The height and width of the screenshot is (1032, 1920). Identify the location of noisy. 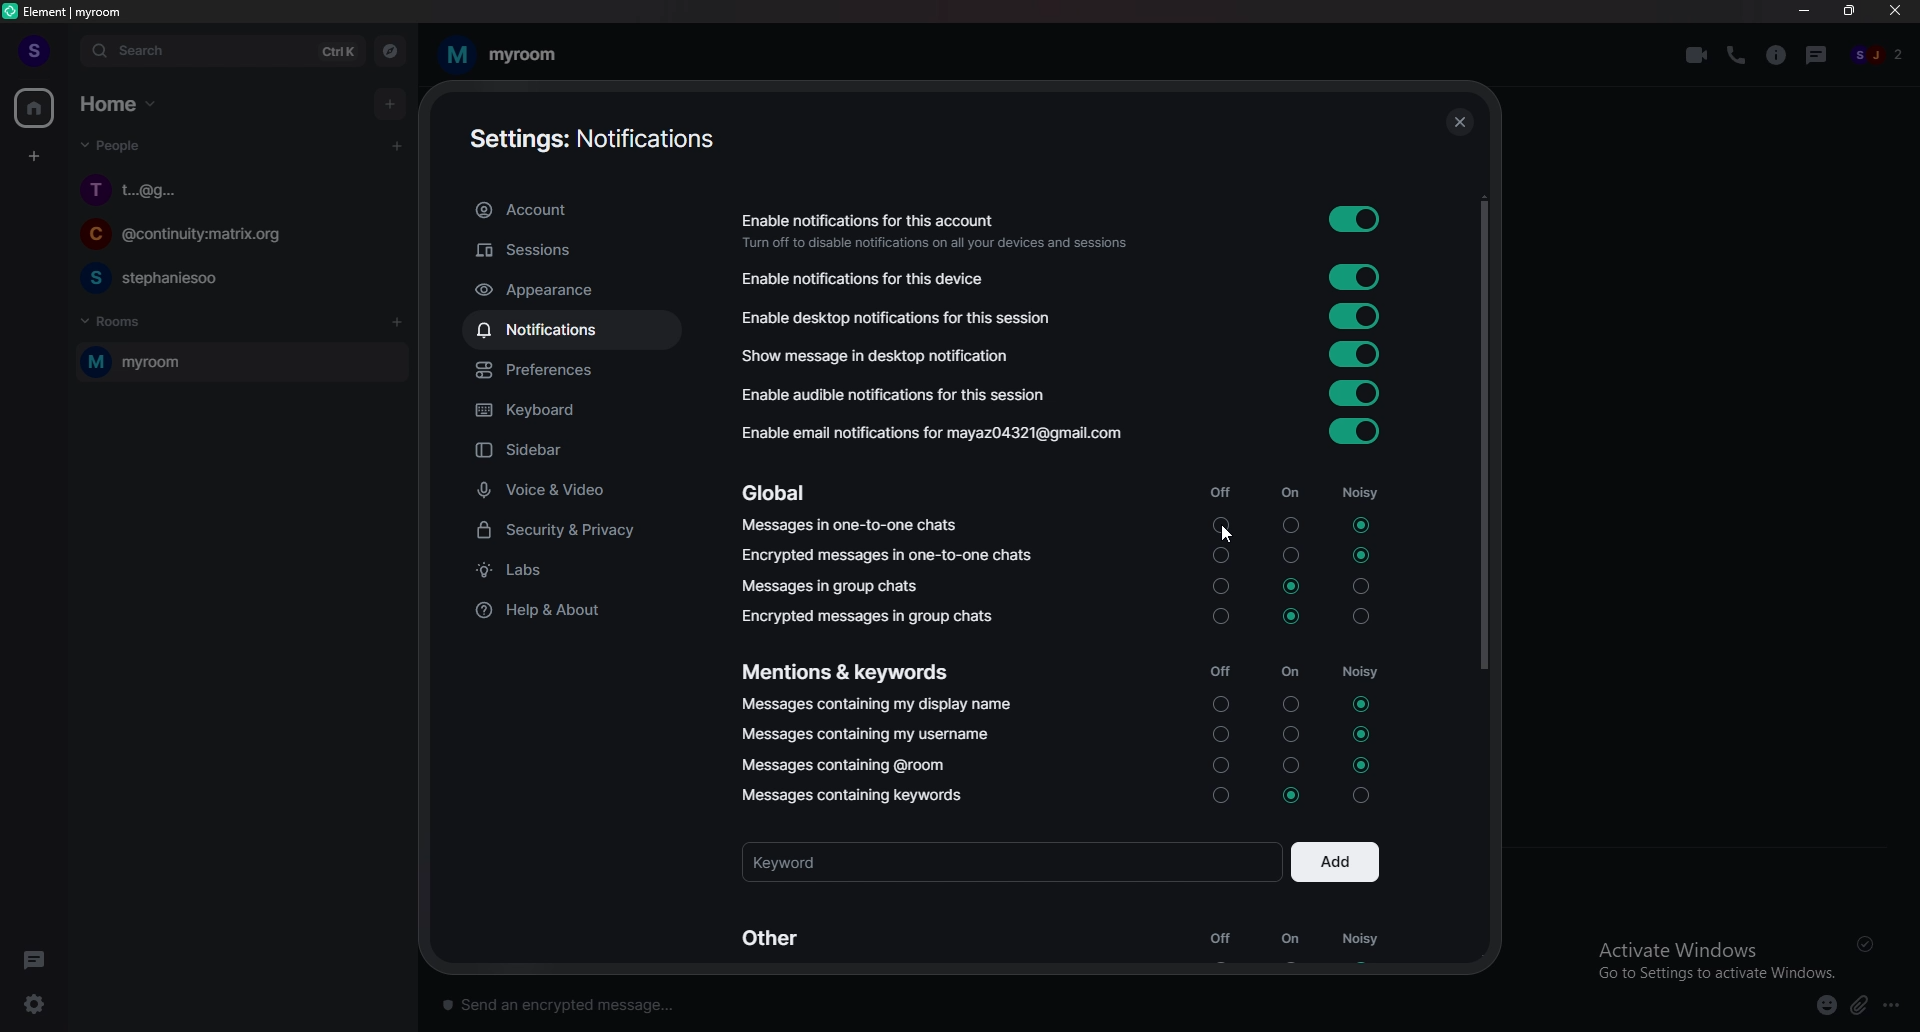
(1362, 940).